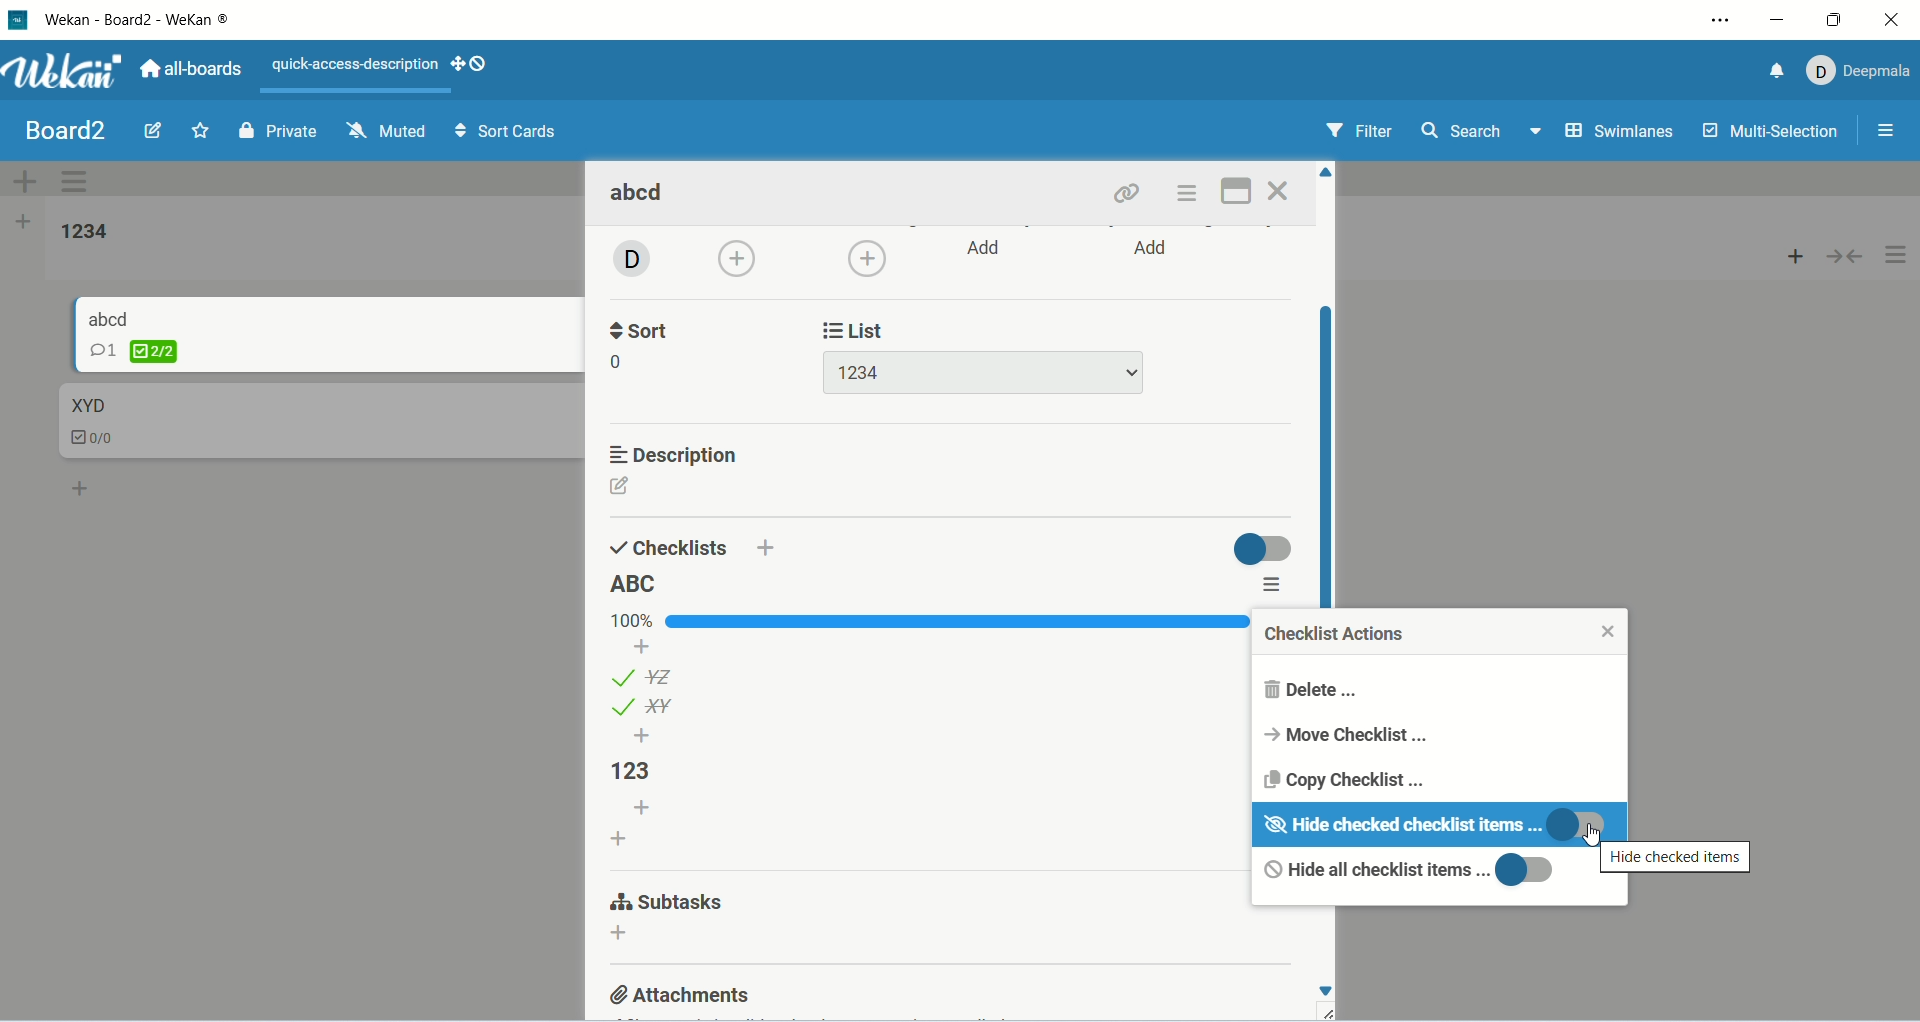  What do you see at coordinates (1306, 686) in the screenshot?
I see `delete` at bounding box center [1306, 686].